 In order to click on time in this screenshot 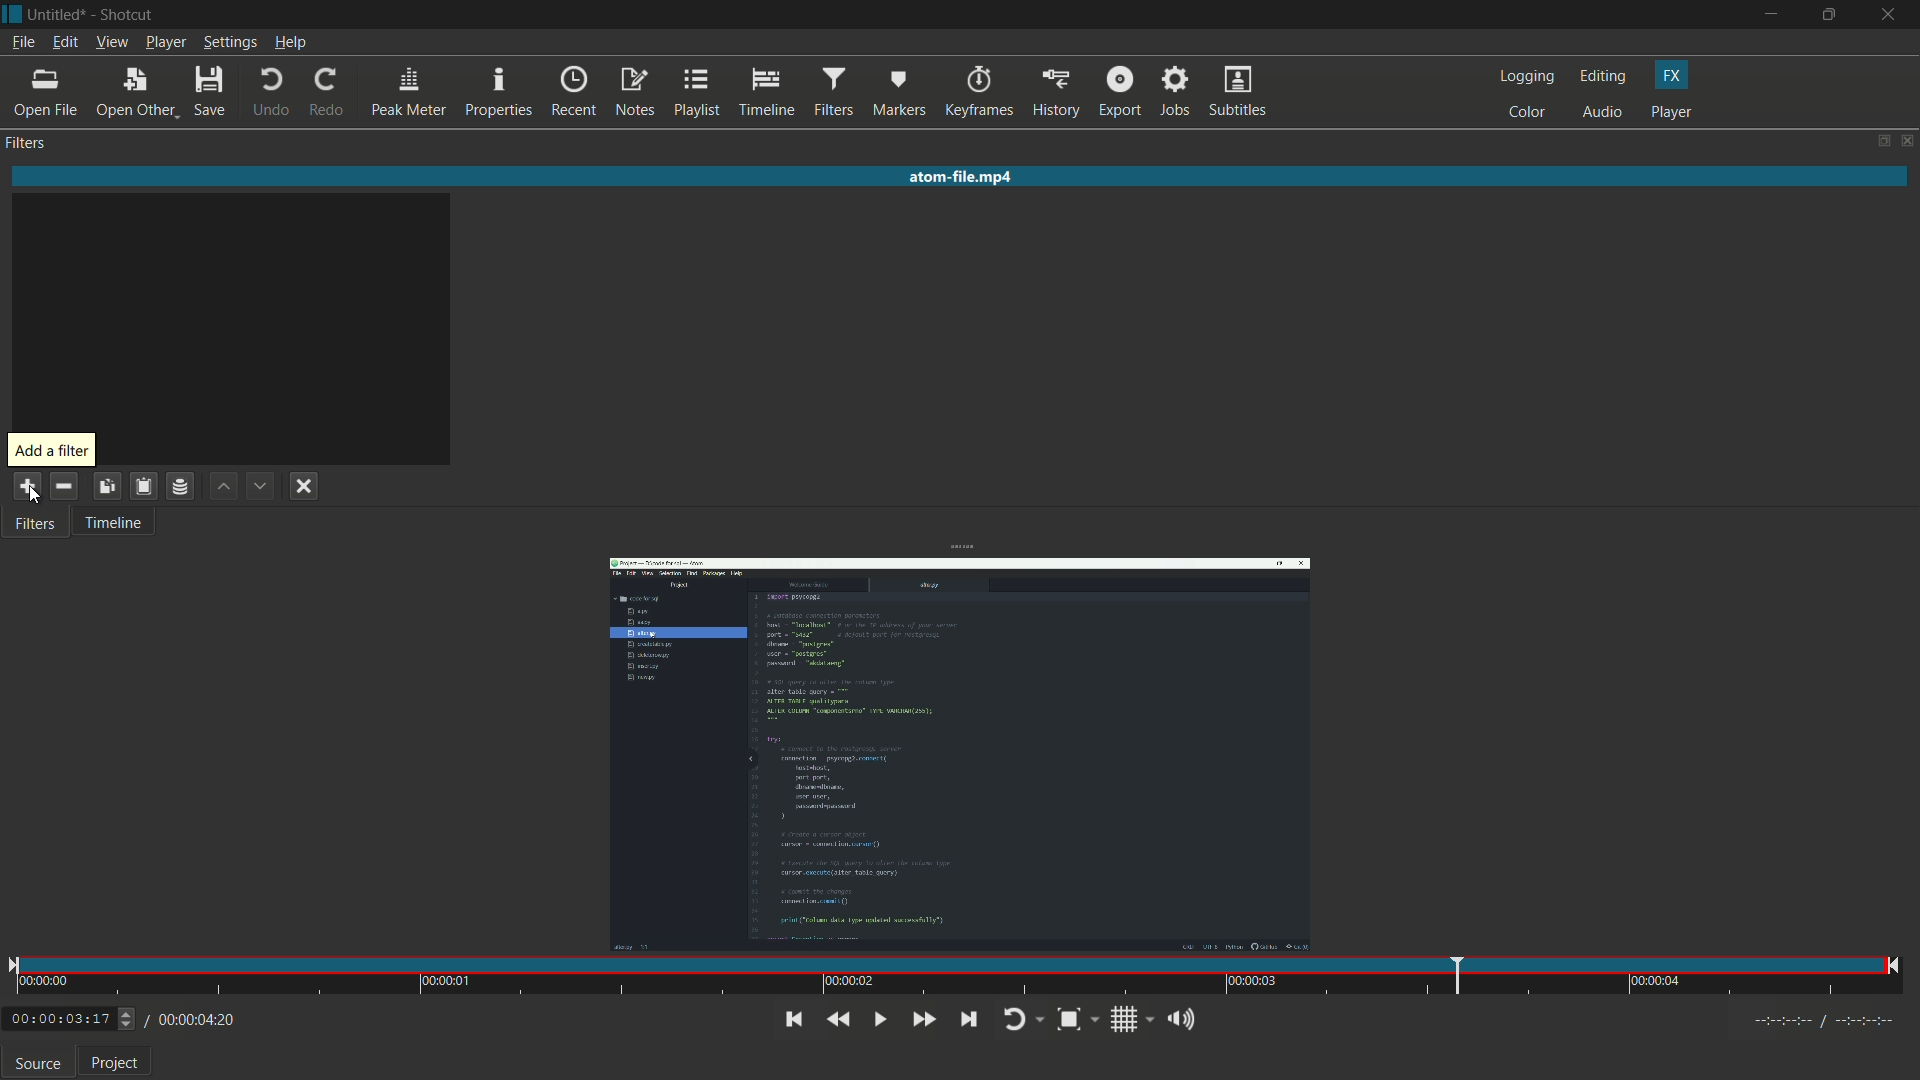, I will do `click(955, 978)`.